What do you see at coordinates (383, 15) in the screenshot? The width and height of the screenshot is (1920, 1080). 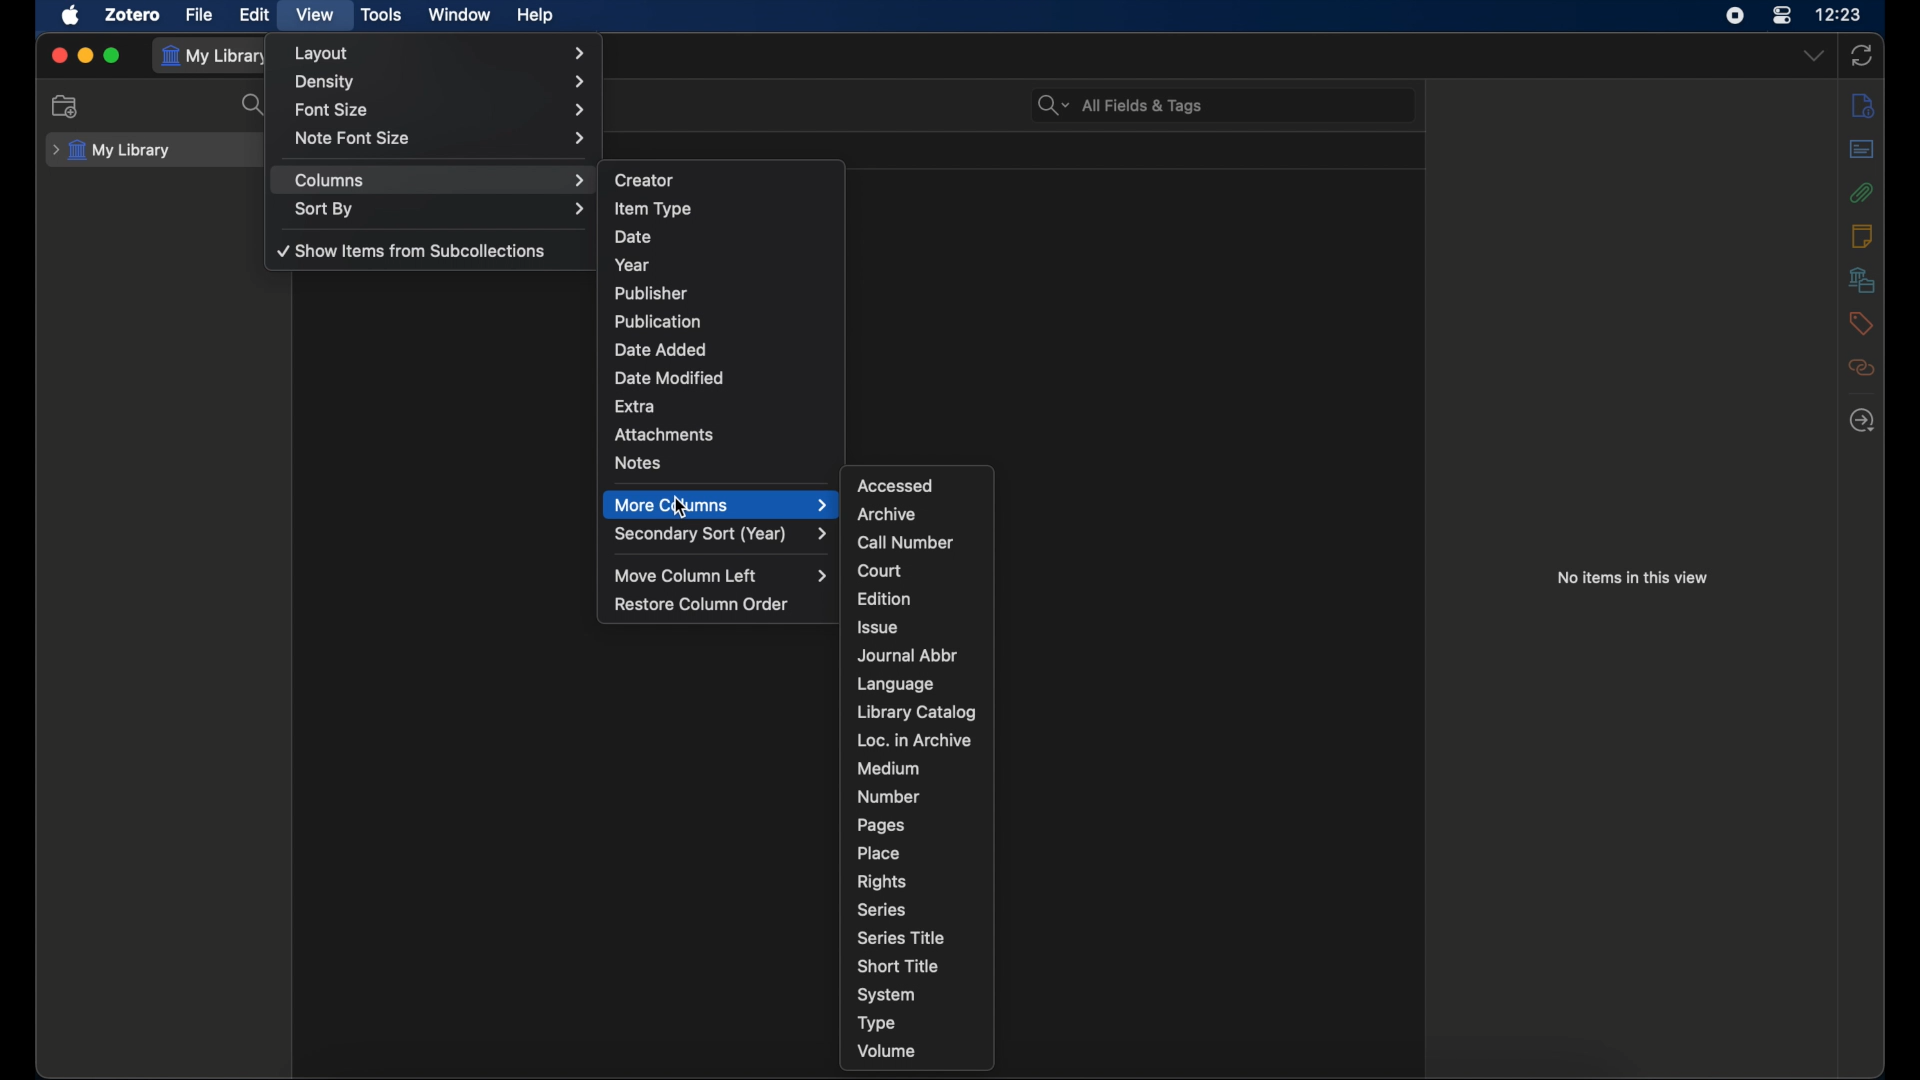 I see `tools` at bounding box center [383, 15].